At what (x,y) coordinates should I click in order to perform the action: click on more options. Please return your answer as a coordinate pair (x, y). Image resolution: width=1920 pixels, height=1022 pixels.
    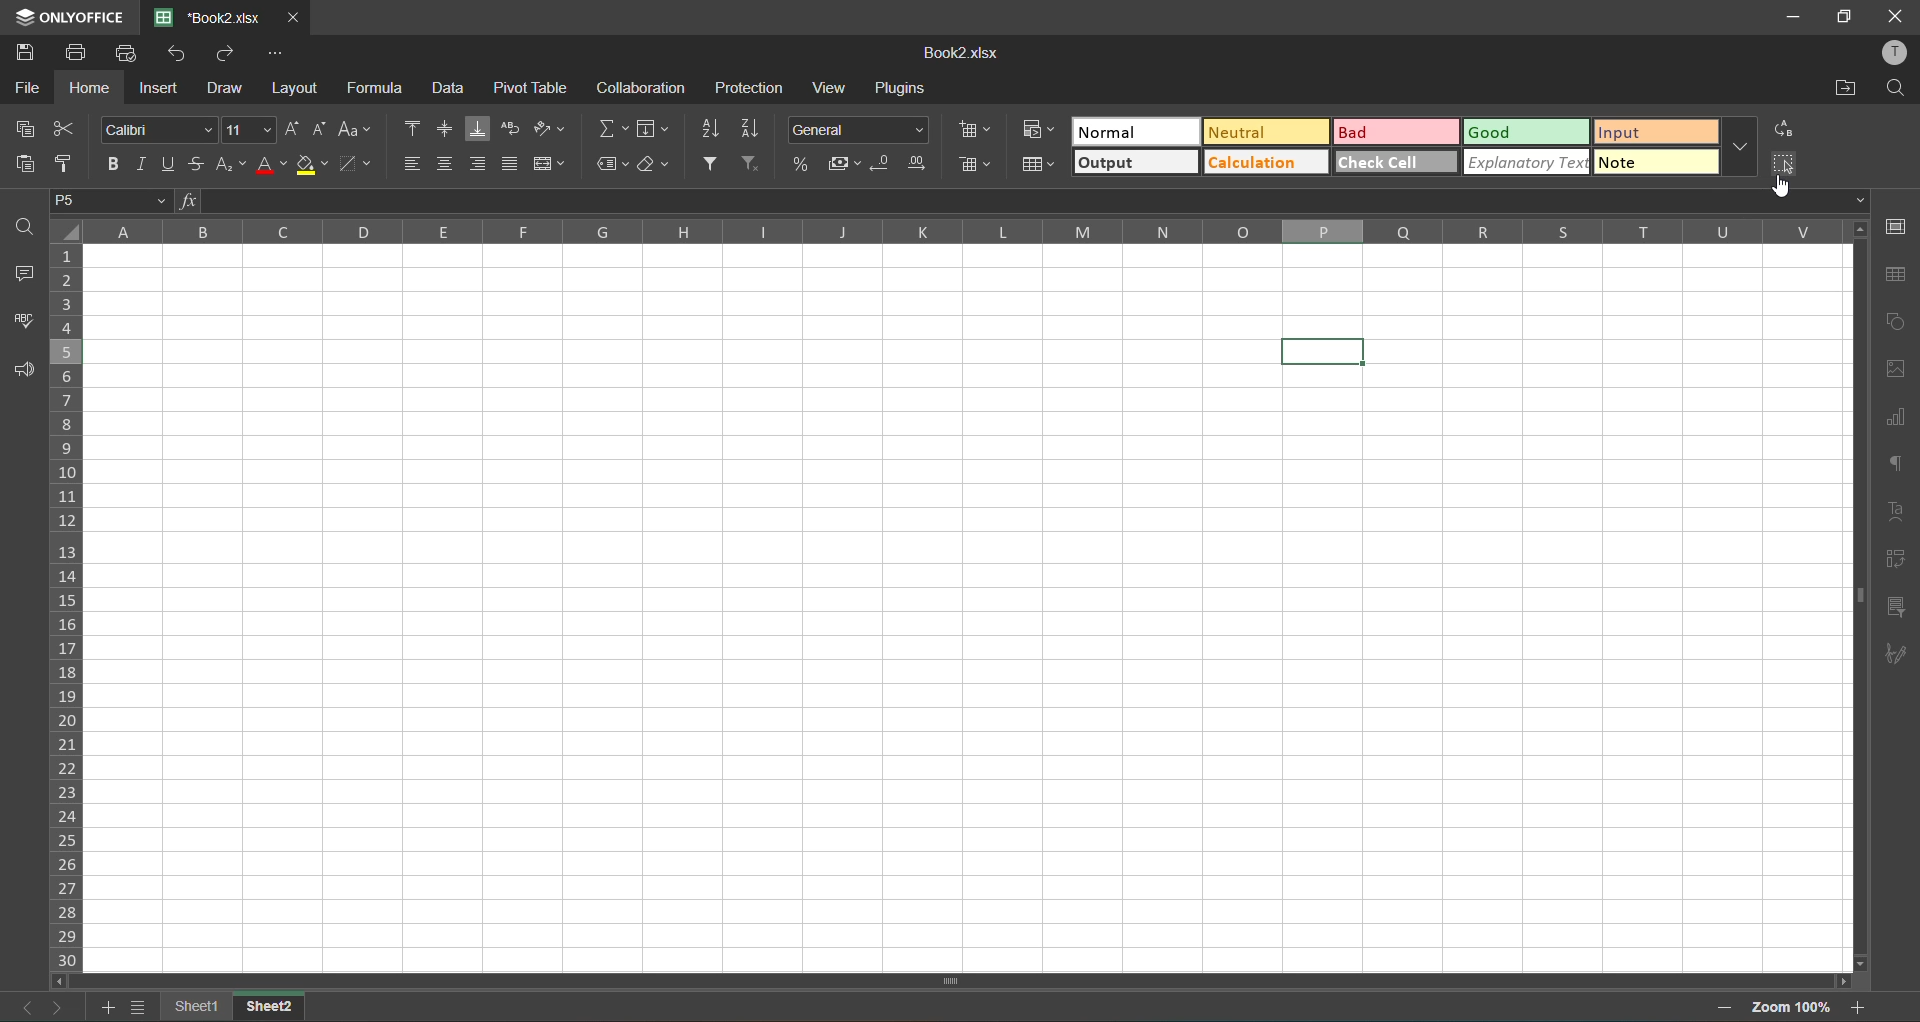
    Looking at the image, I should click on (1735, 148).